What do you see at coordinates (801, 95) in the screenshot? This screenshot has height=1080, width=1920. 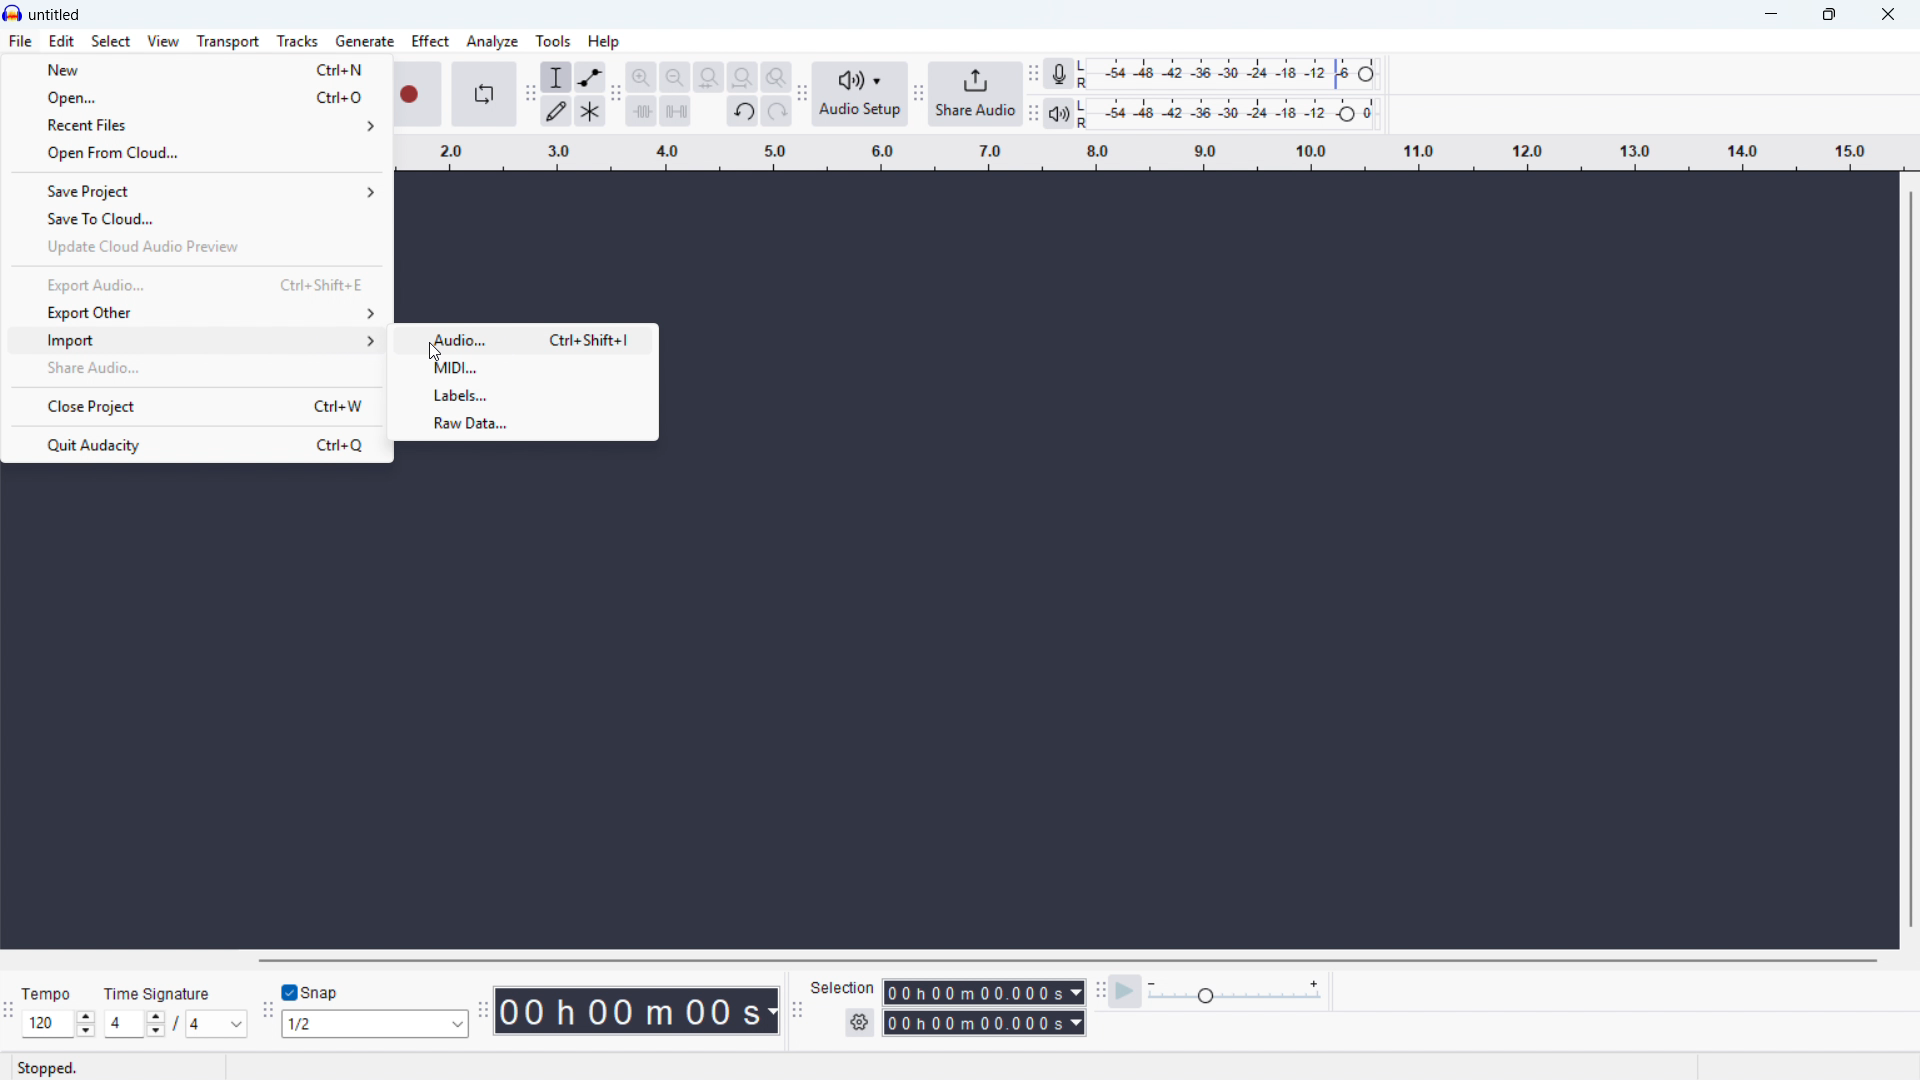 I see `Audio setup toolbar ` at bounding box center [801, 95].